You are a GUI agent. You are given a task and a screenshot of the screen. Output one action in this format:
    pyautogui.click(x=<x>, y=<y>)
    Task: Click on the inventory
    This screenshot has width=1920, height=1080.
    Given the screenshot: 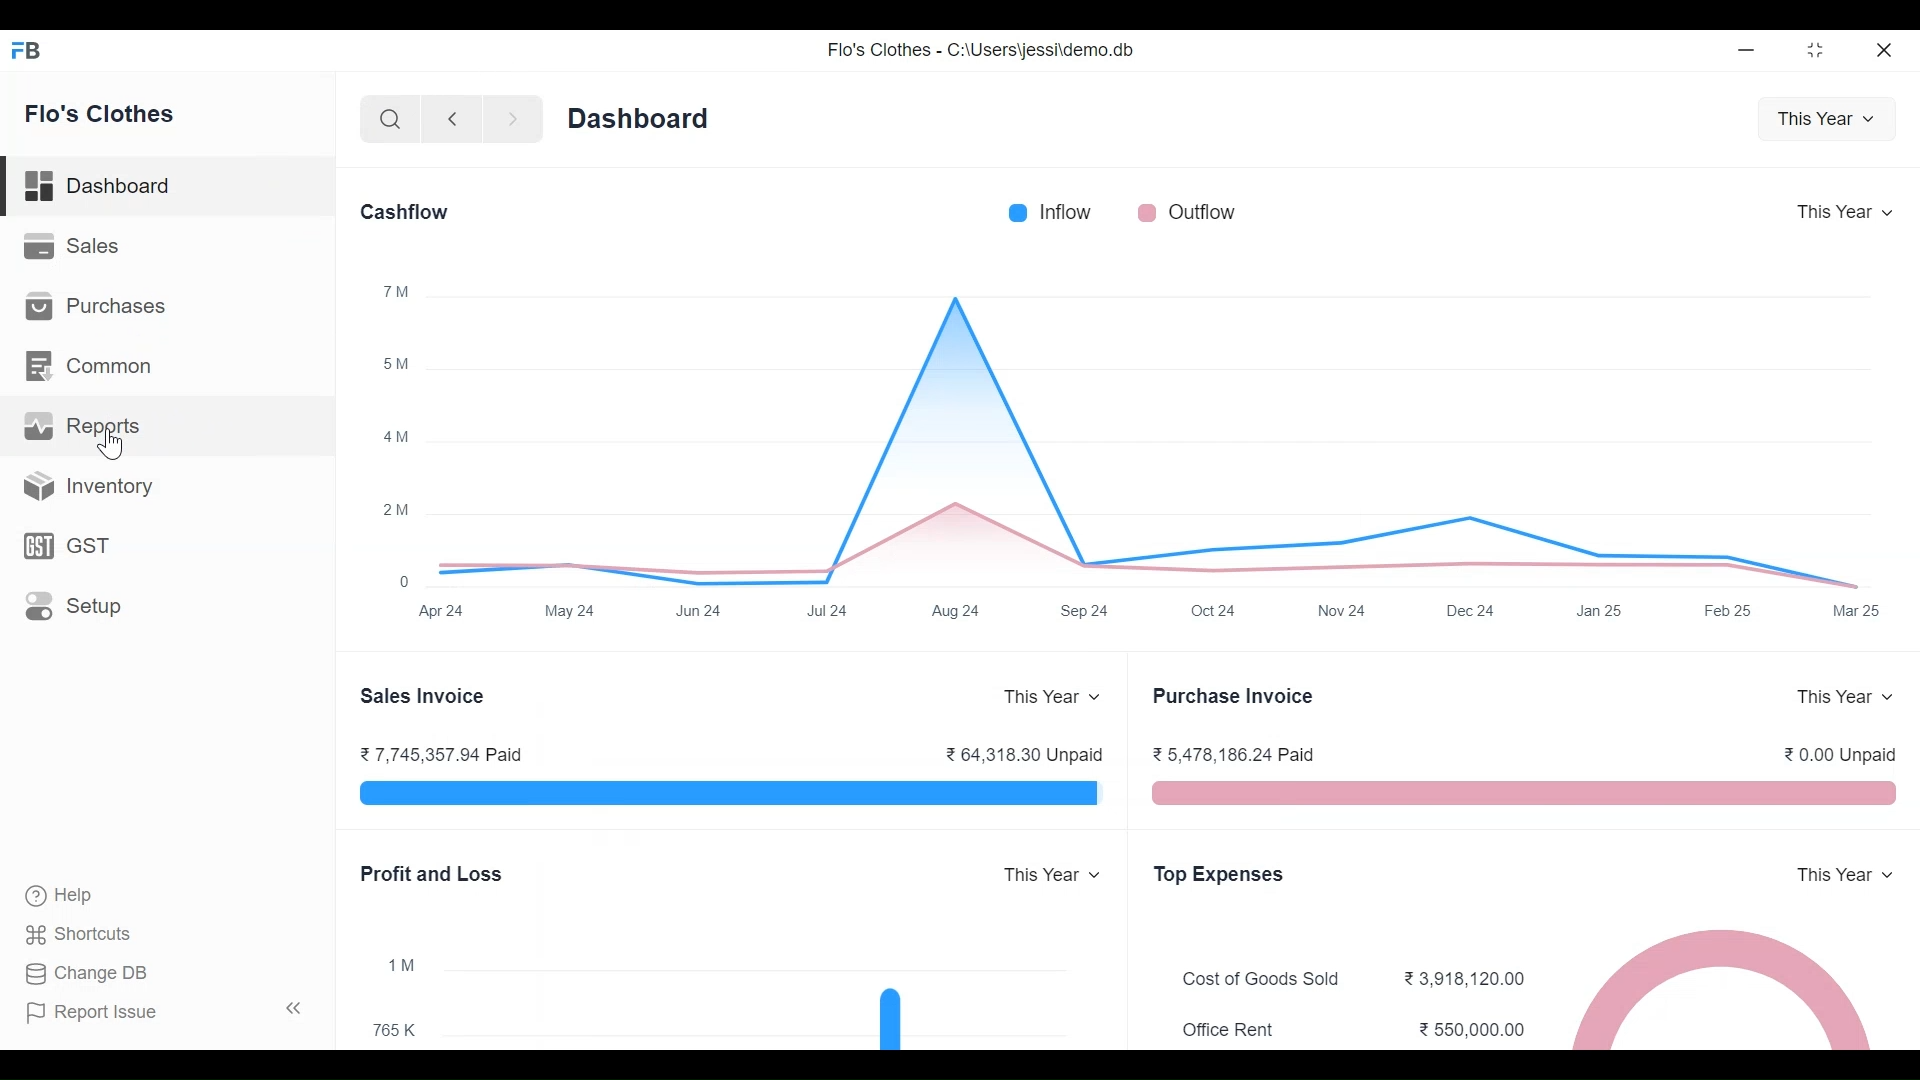 What is the action you would take?
    pyautogui.click(x=90, y=486)
    